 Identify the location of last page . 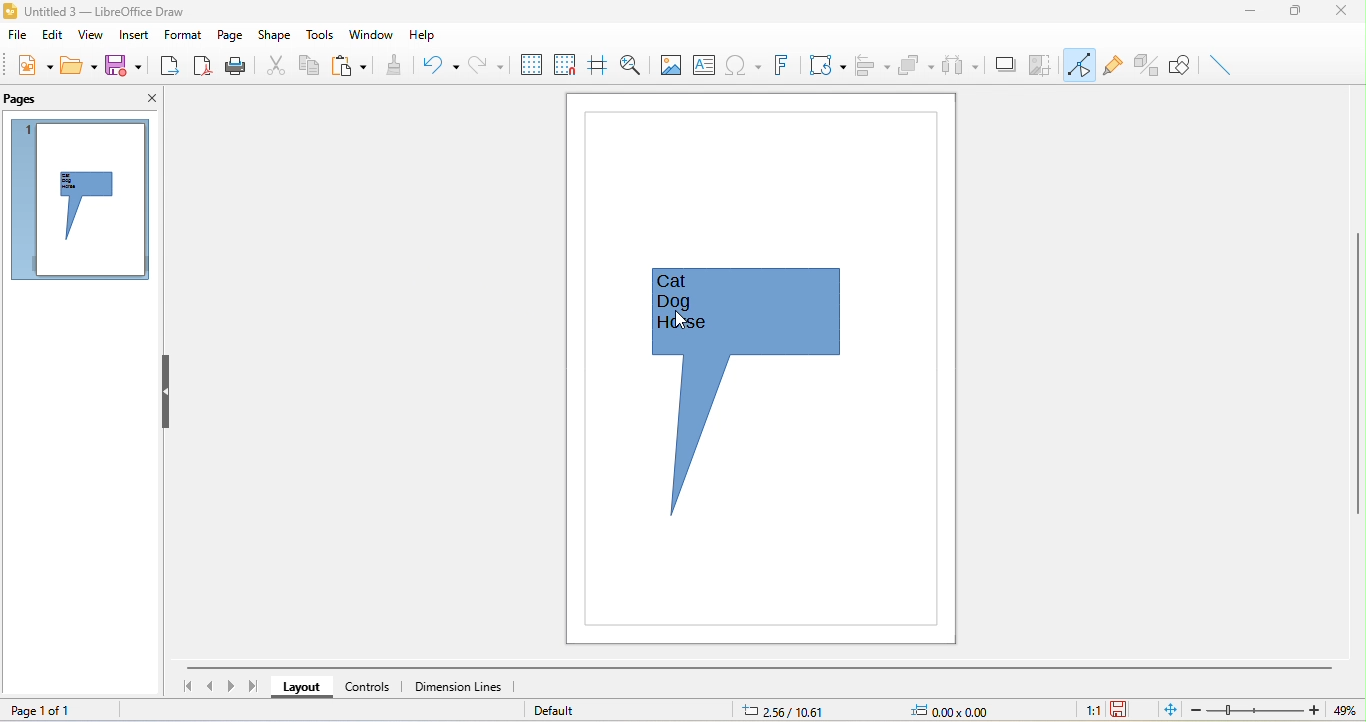
(253, 688).